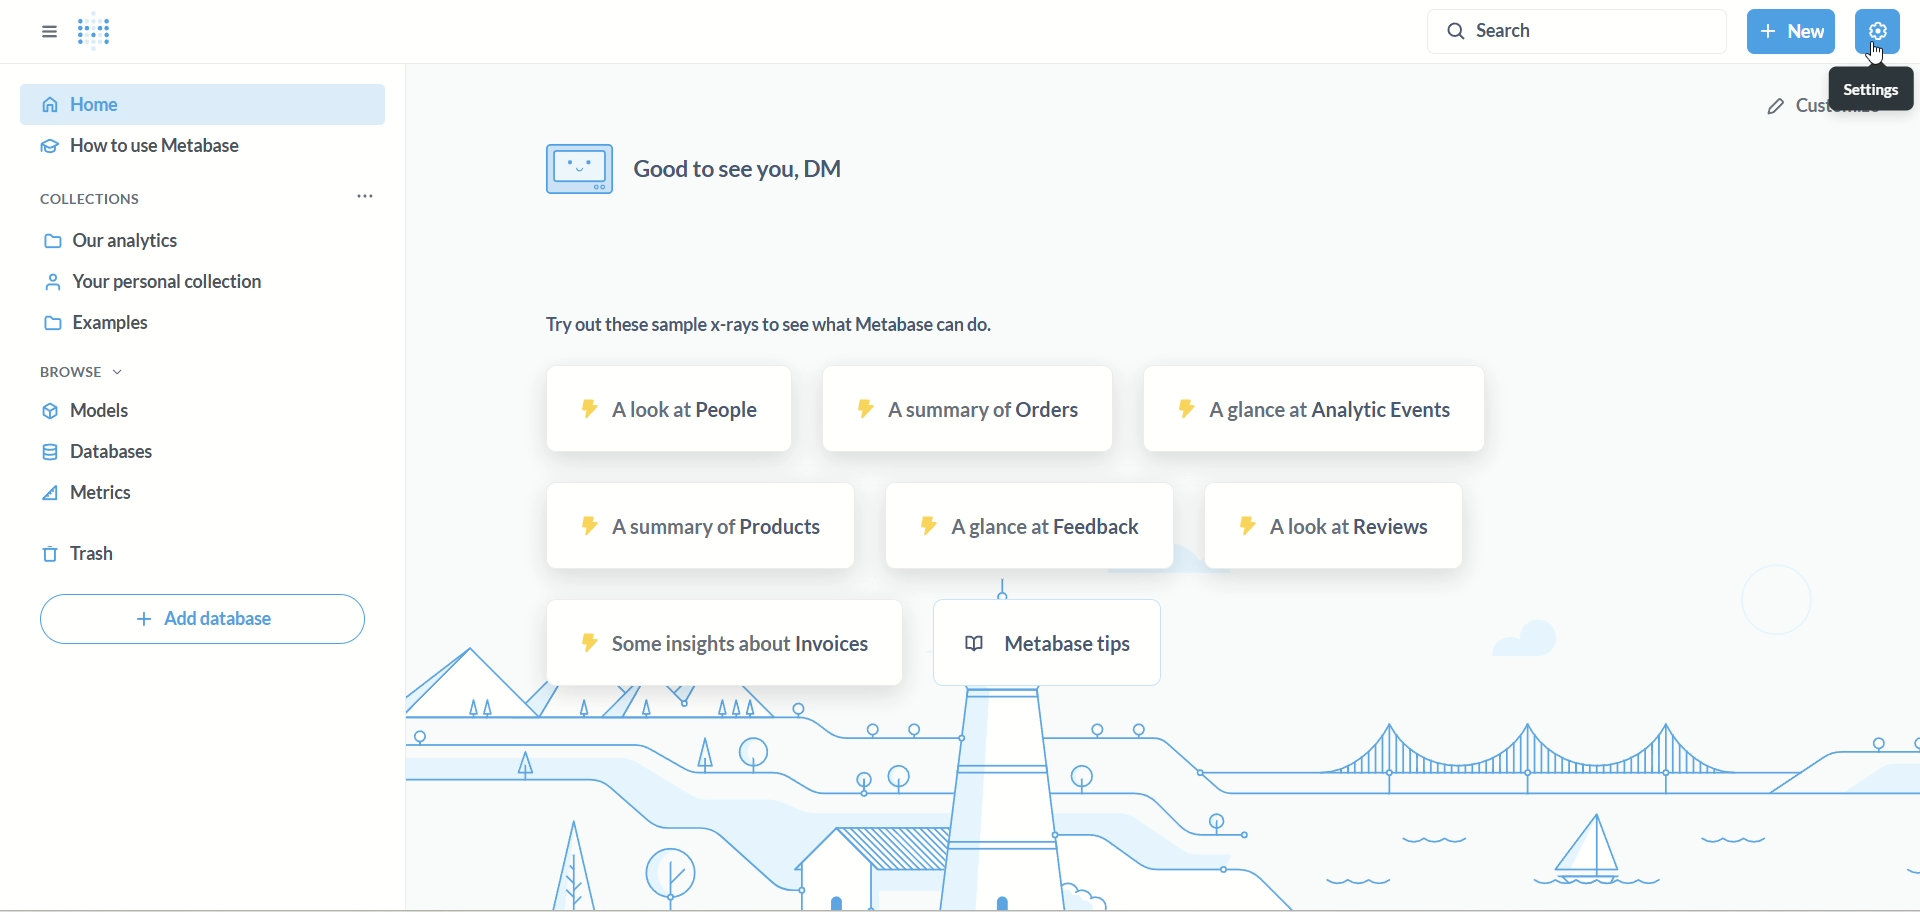 Image resolution: width=1920 pixels, height=912 pixels. What do you see at coordinates (1795, 31) in the screenshot?
I see `new` at bounding box center [1795, 31].